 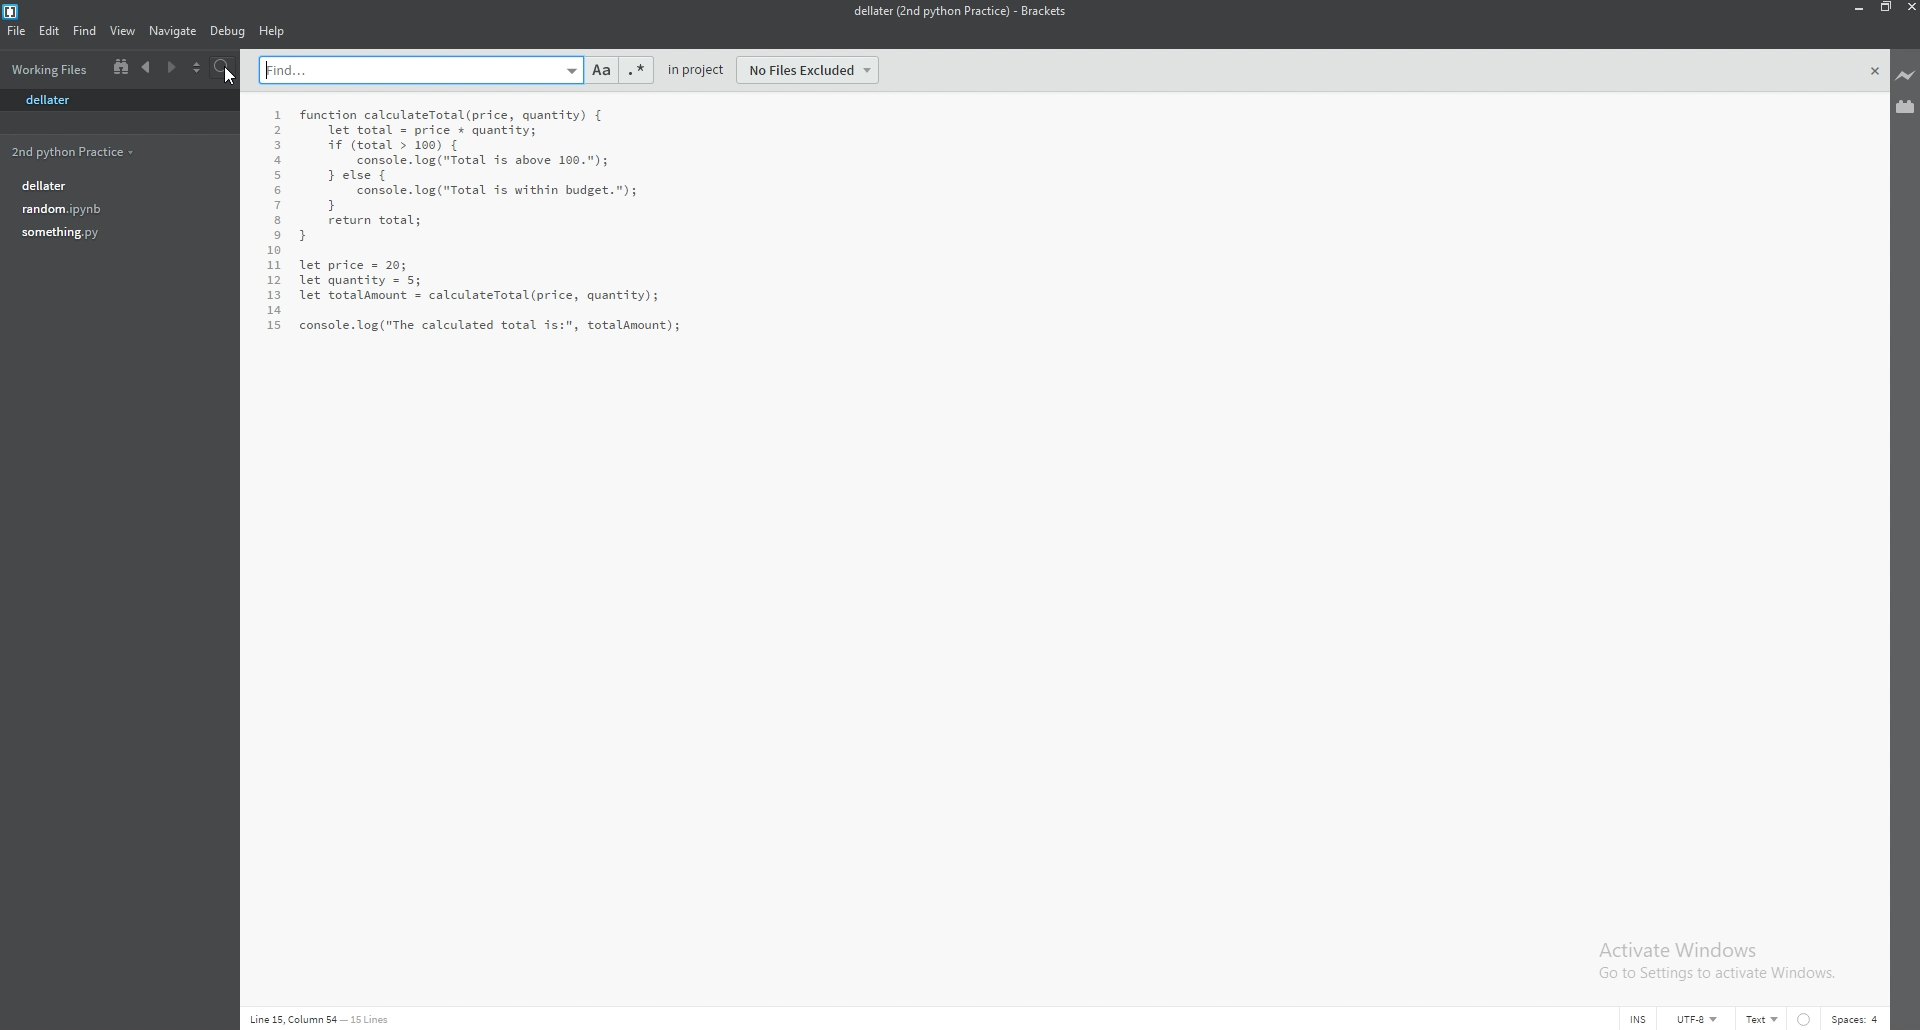 What do you see at coordinates (114, 233) in the screenshot?
I see `something.py` at bounding box center [114, 233].